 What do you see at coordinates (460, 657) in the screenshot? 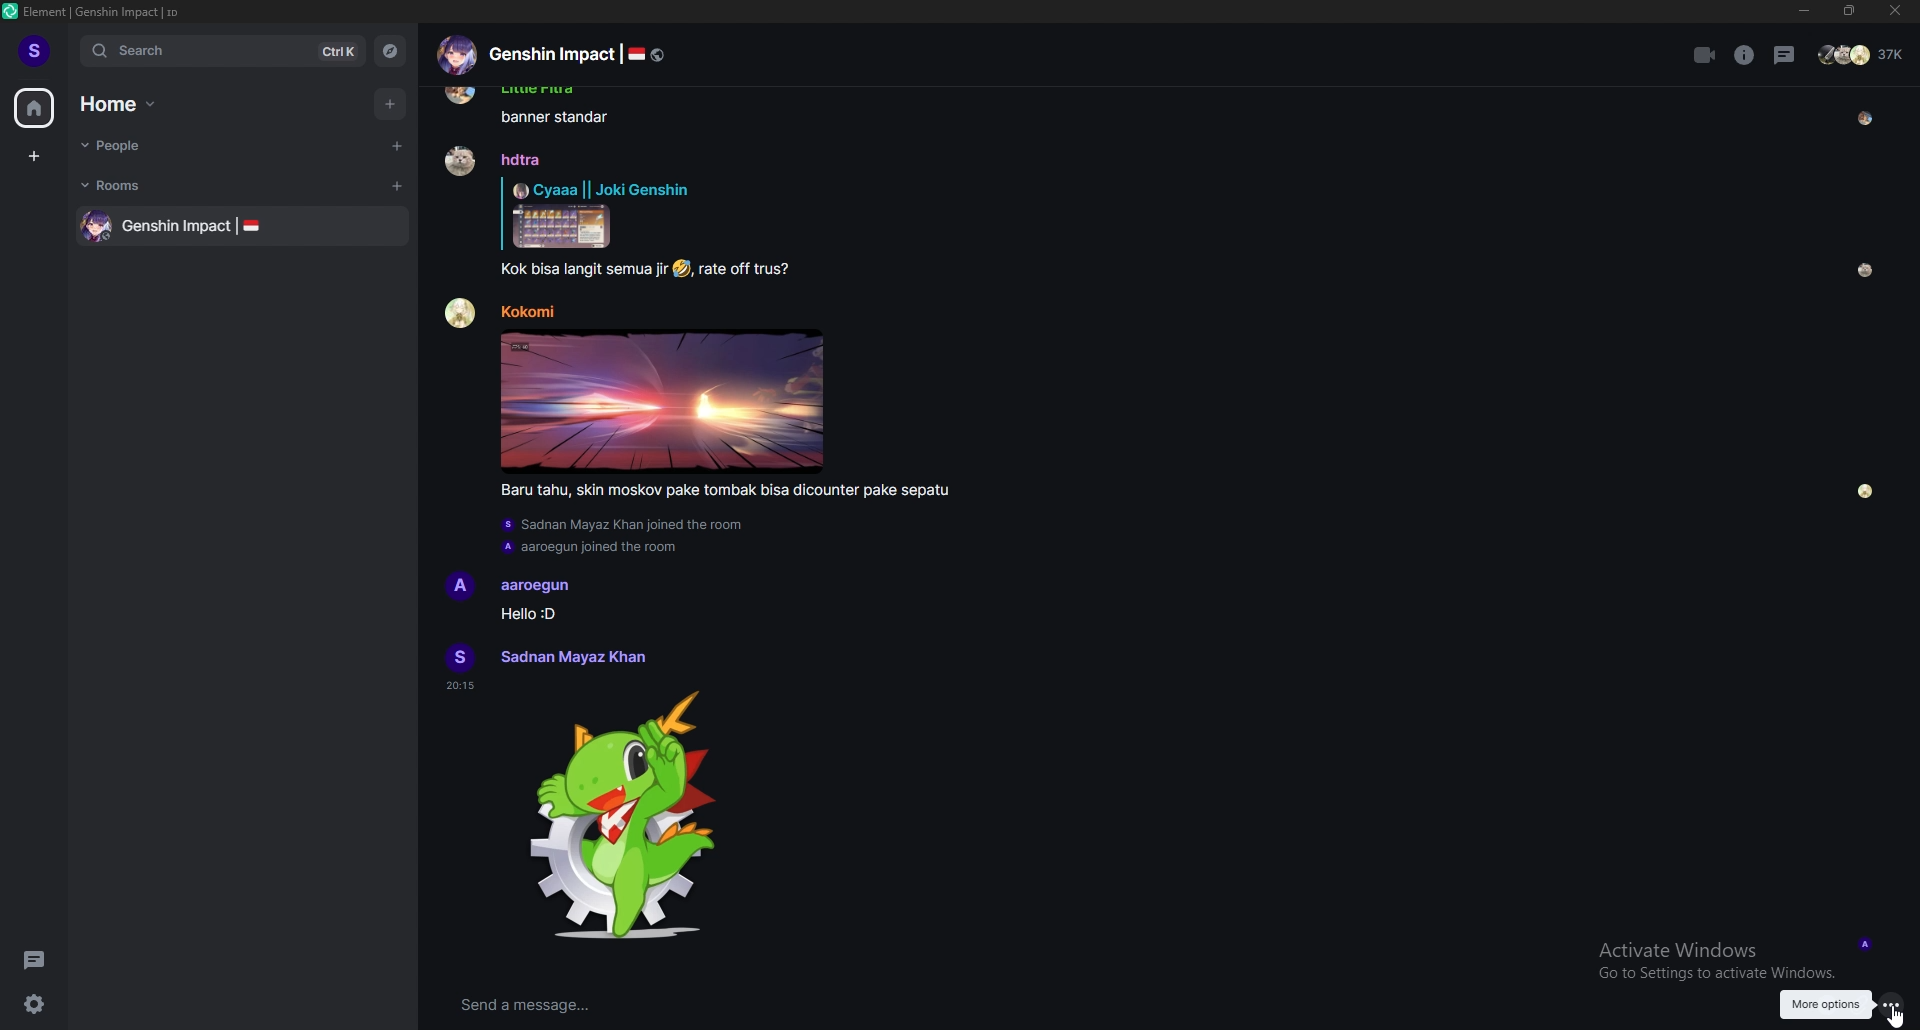
I see `Profile picture` at bounding box center [460, 657].